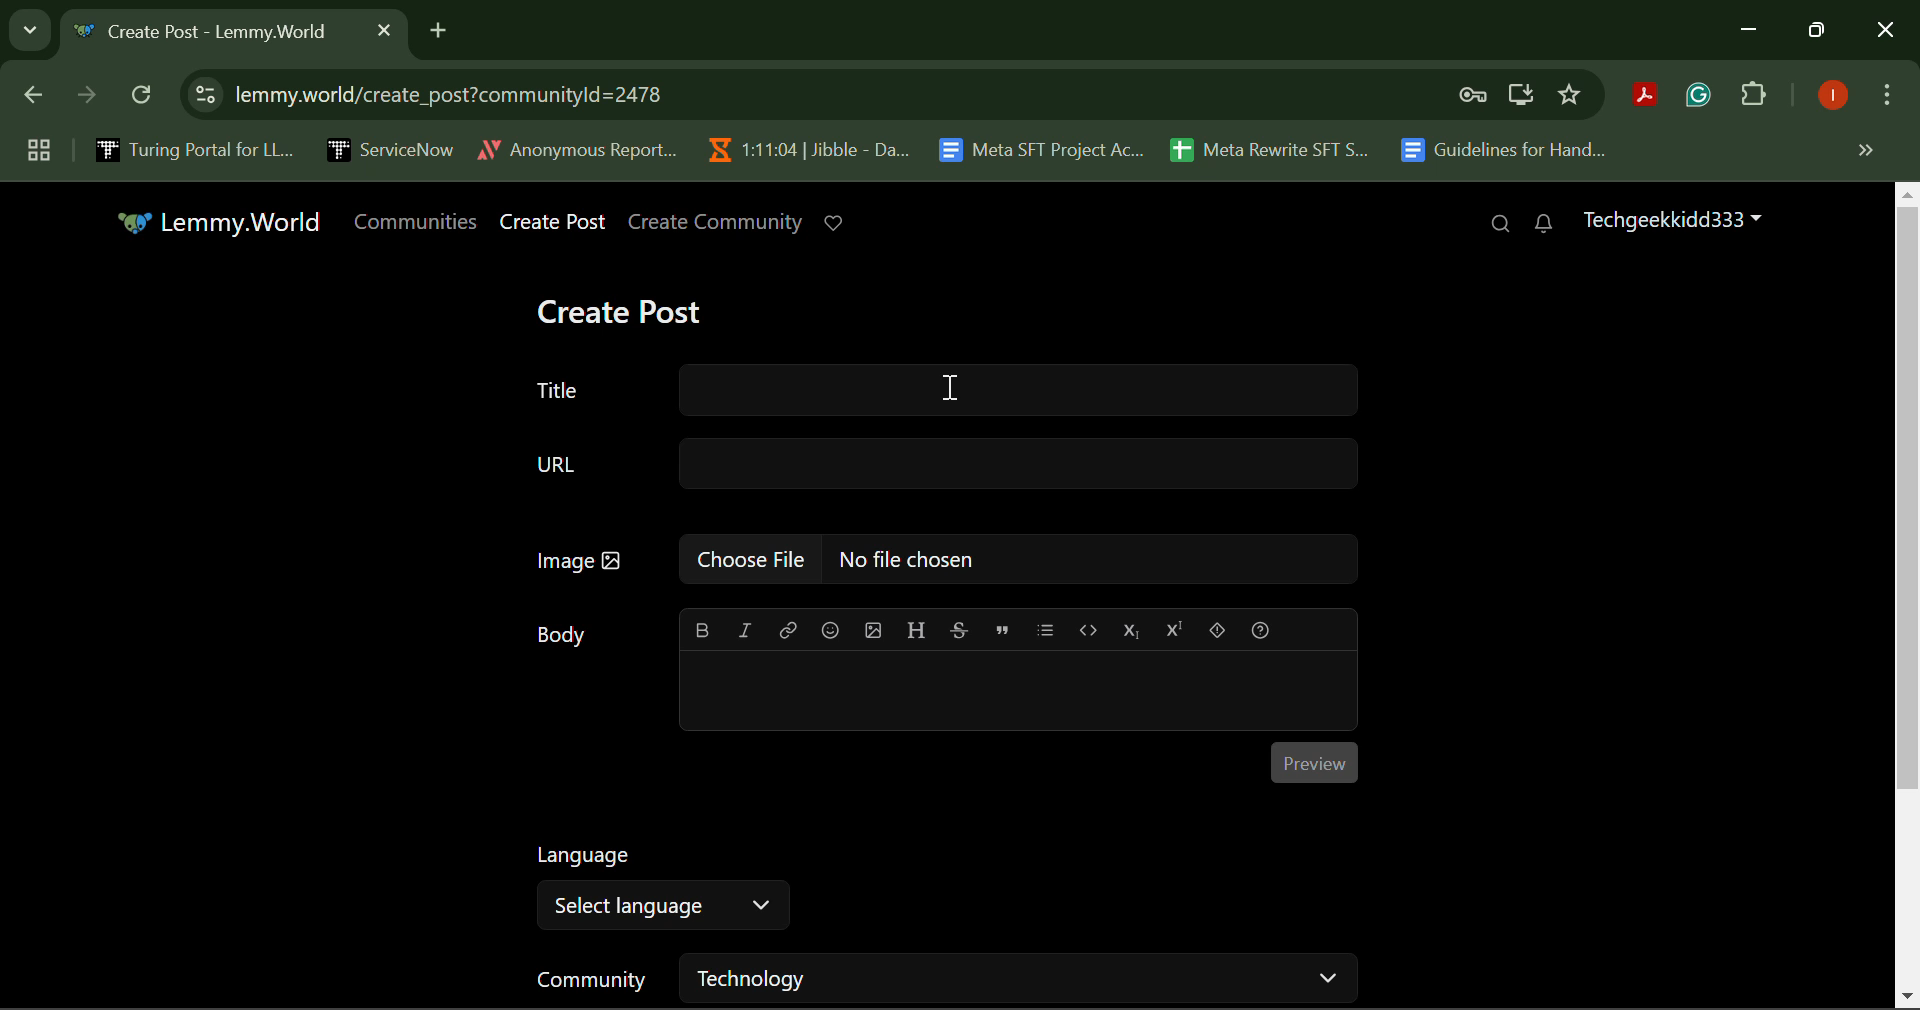 This screenshot has width=1920, height=1010. Describe the element at coordinates (577, 146) in the screenshot. I see `Anonymous Report` at that location.